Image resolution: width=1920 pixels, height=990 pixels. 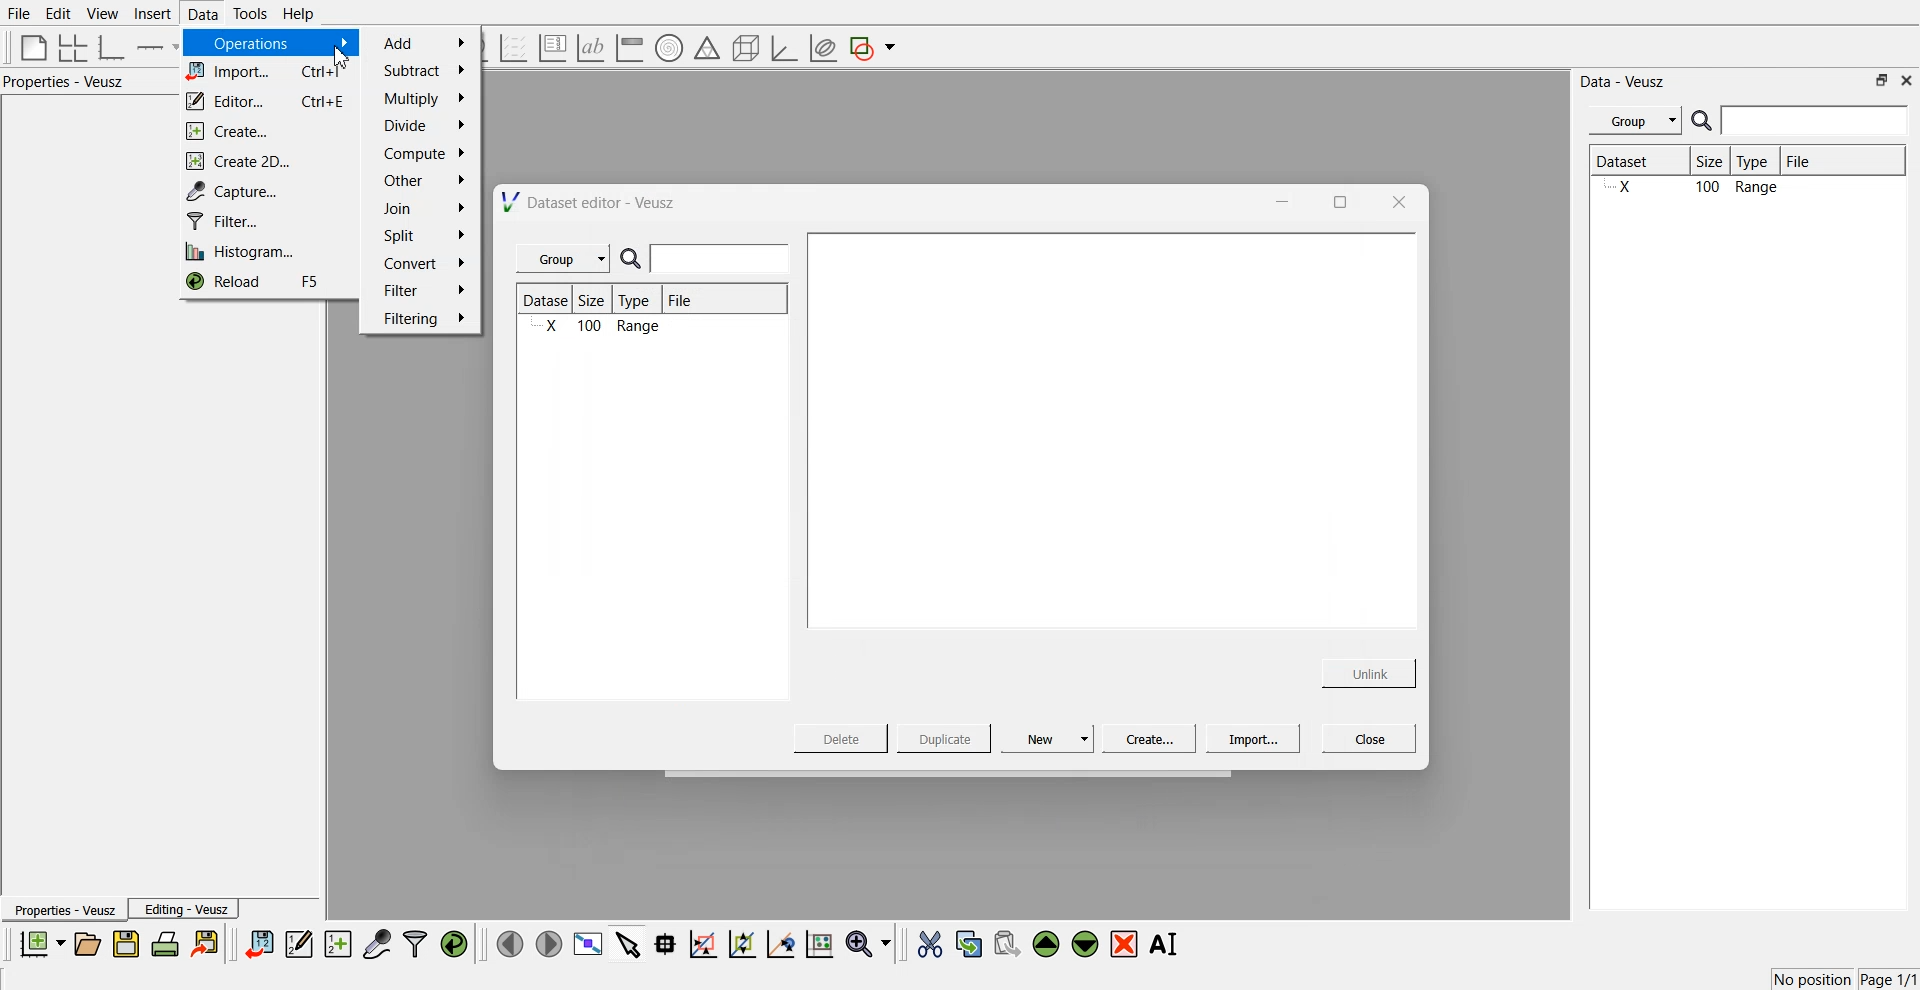 I want to click on Close, so click(x=1370, y=737).